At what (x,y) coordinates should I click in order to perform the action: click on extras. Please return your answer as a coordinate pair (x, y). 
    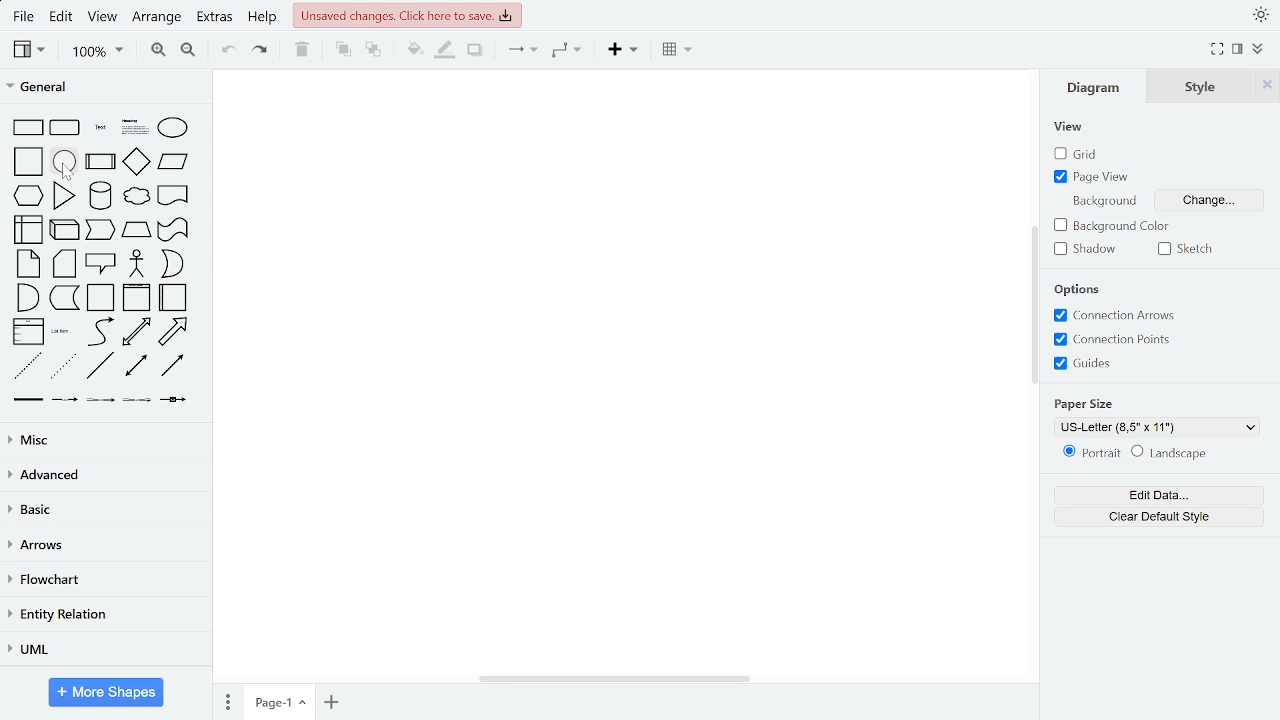
    Looking at the image, I should click on (215, 19).